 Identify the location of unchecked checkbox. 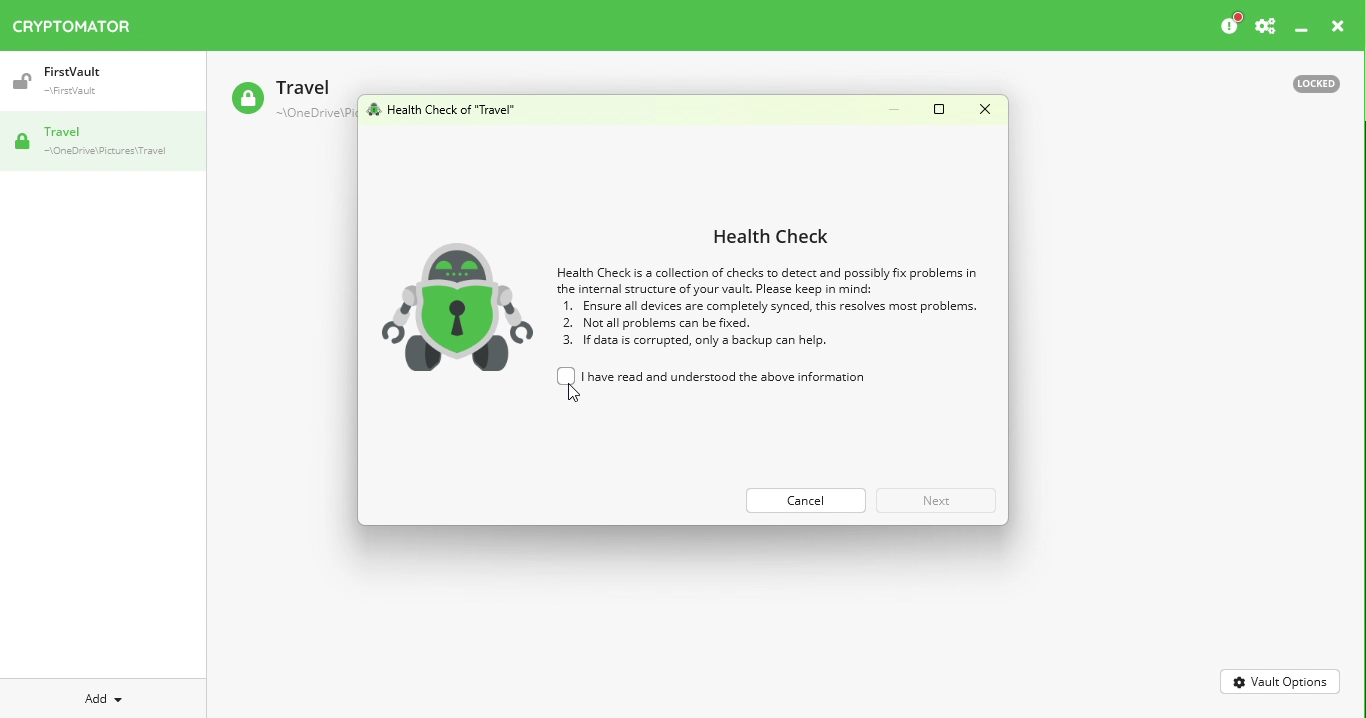
(563, 377).